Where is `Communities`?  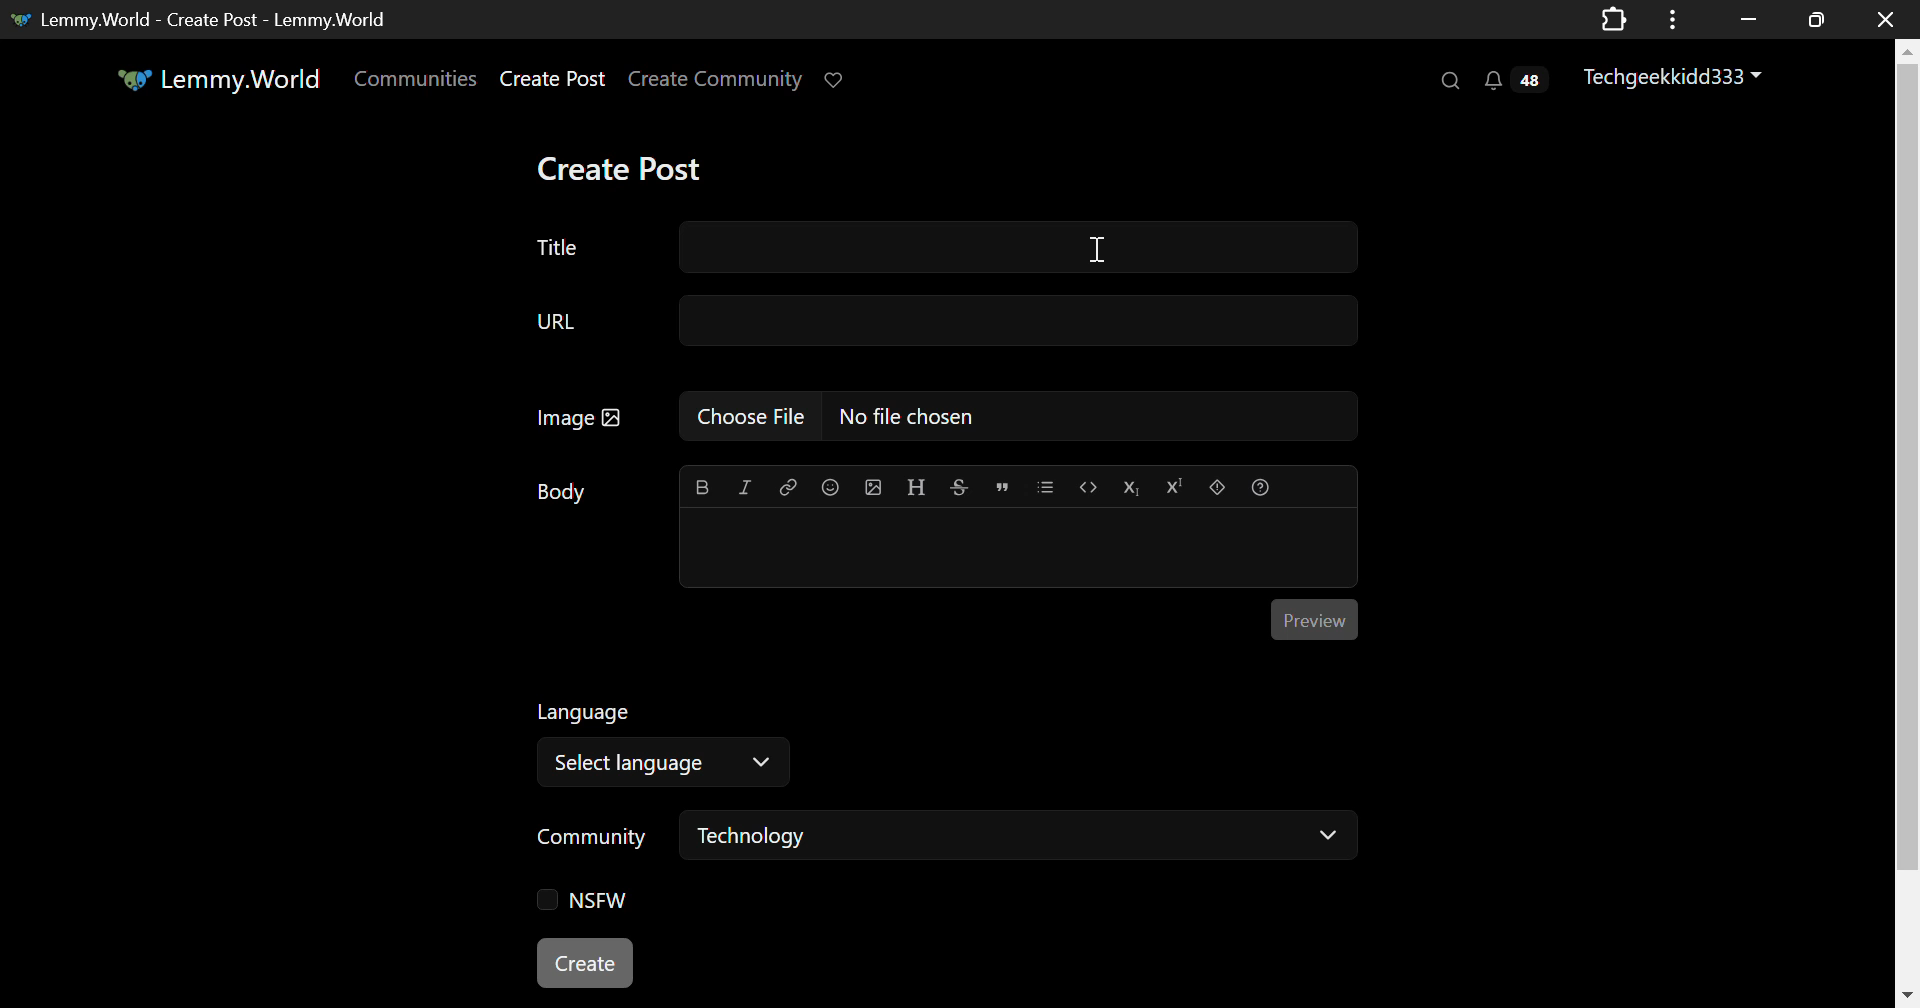 Communities is located at coordinates (418, 80).